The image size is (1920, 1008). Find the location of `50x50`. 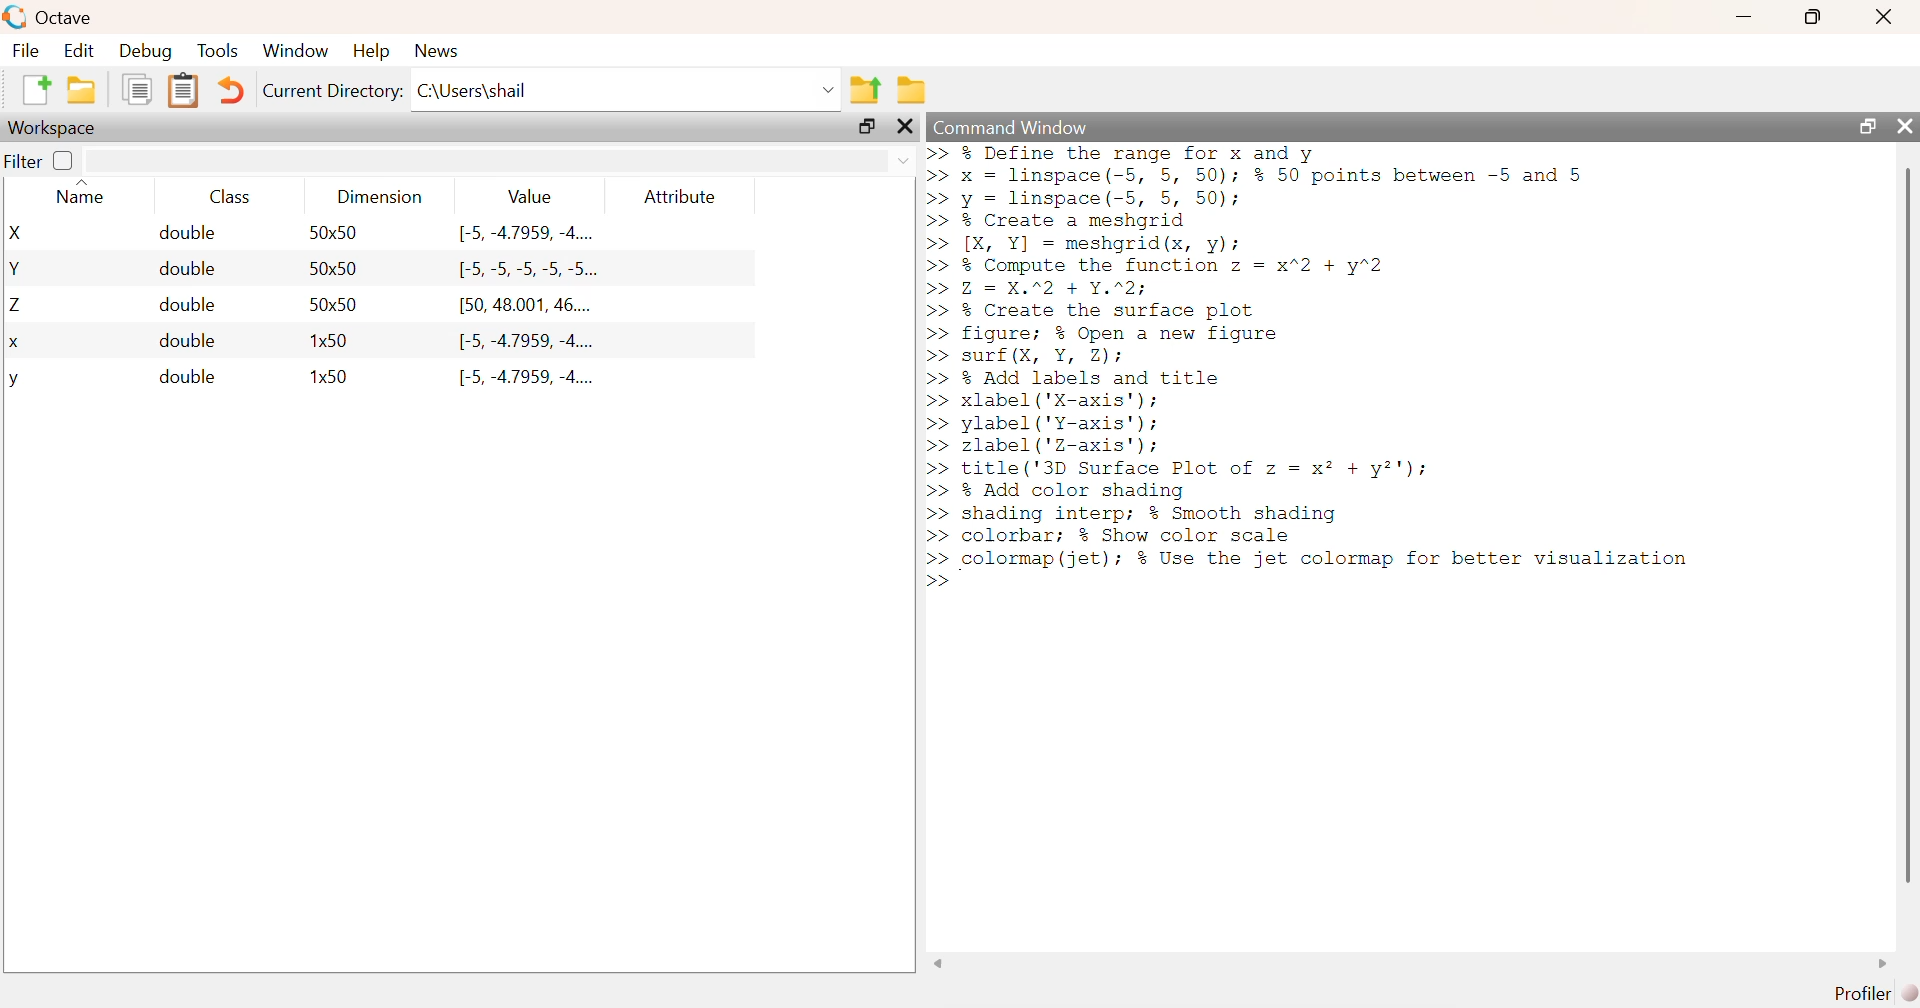

50x50 is located at coordinates (334, 267).